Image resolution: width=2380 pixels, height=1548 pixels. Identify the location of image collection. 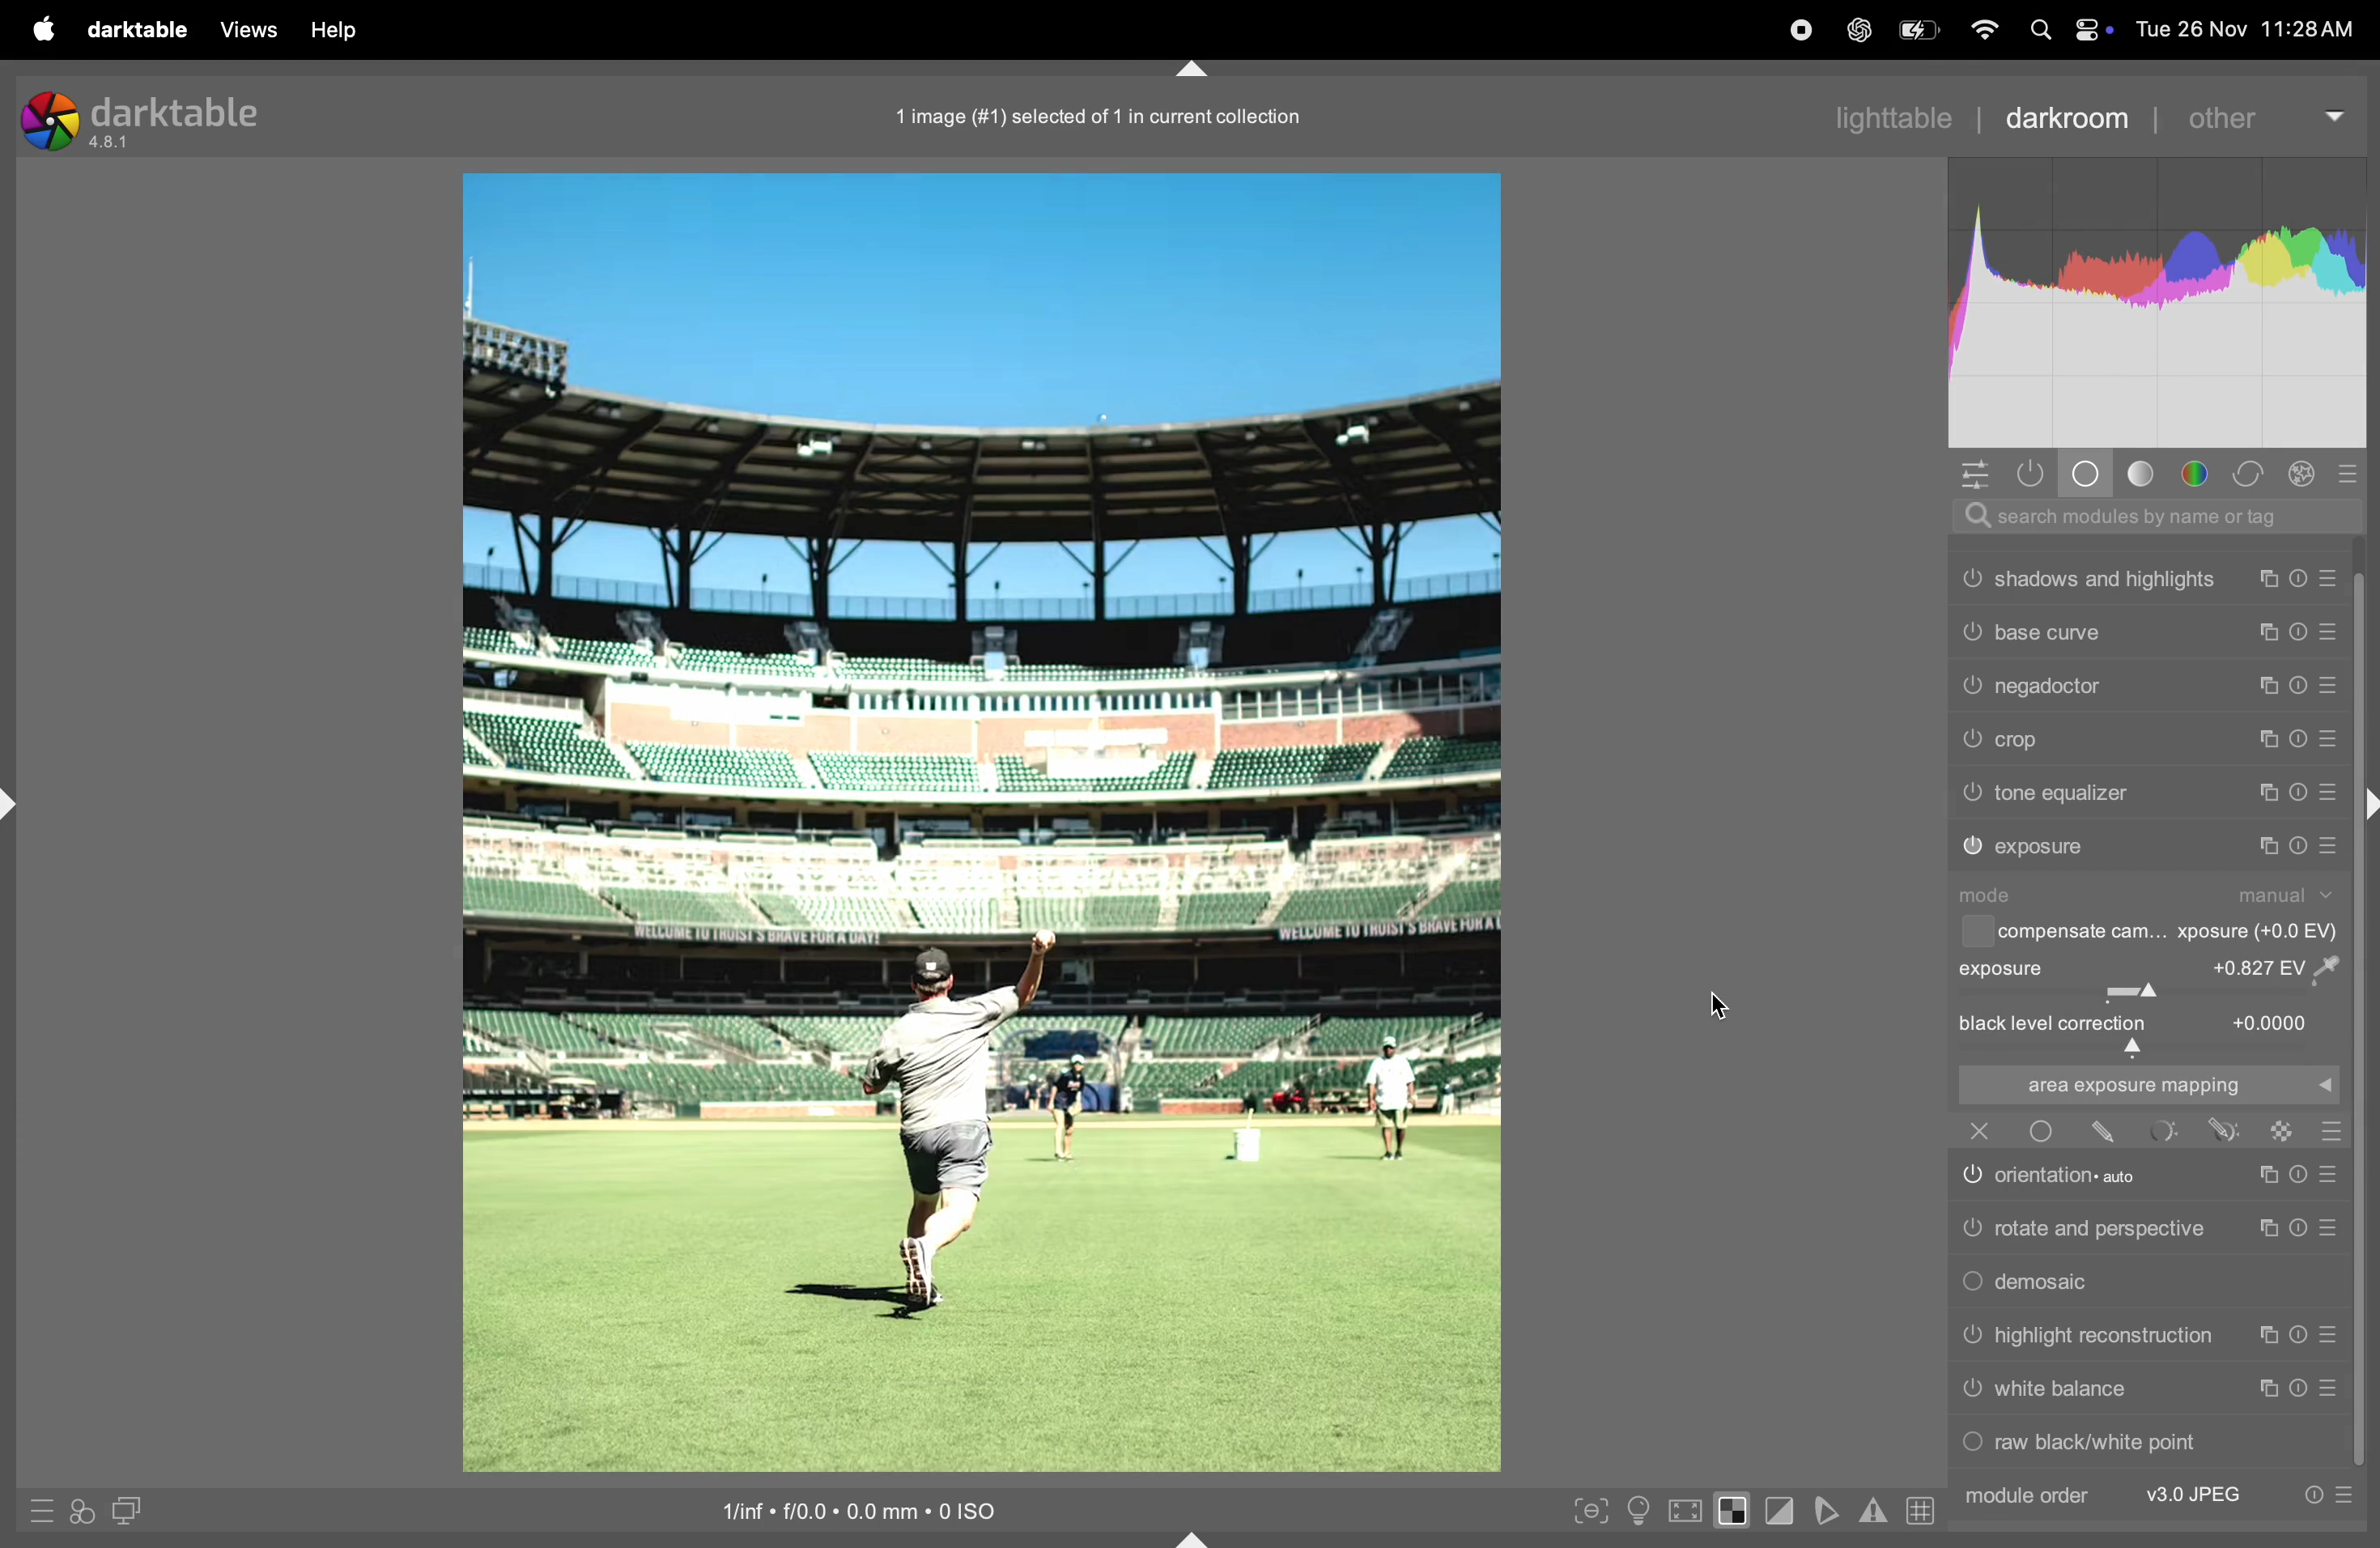
(1091, 112).